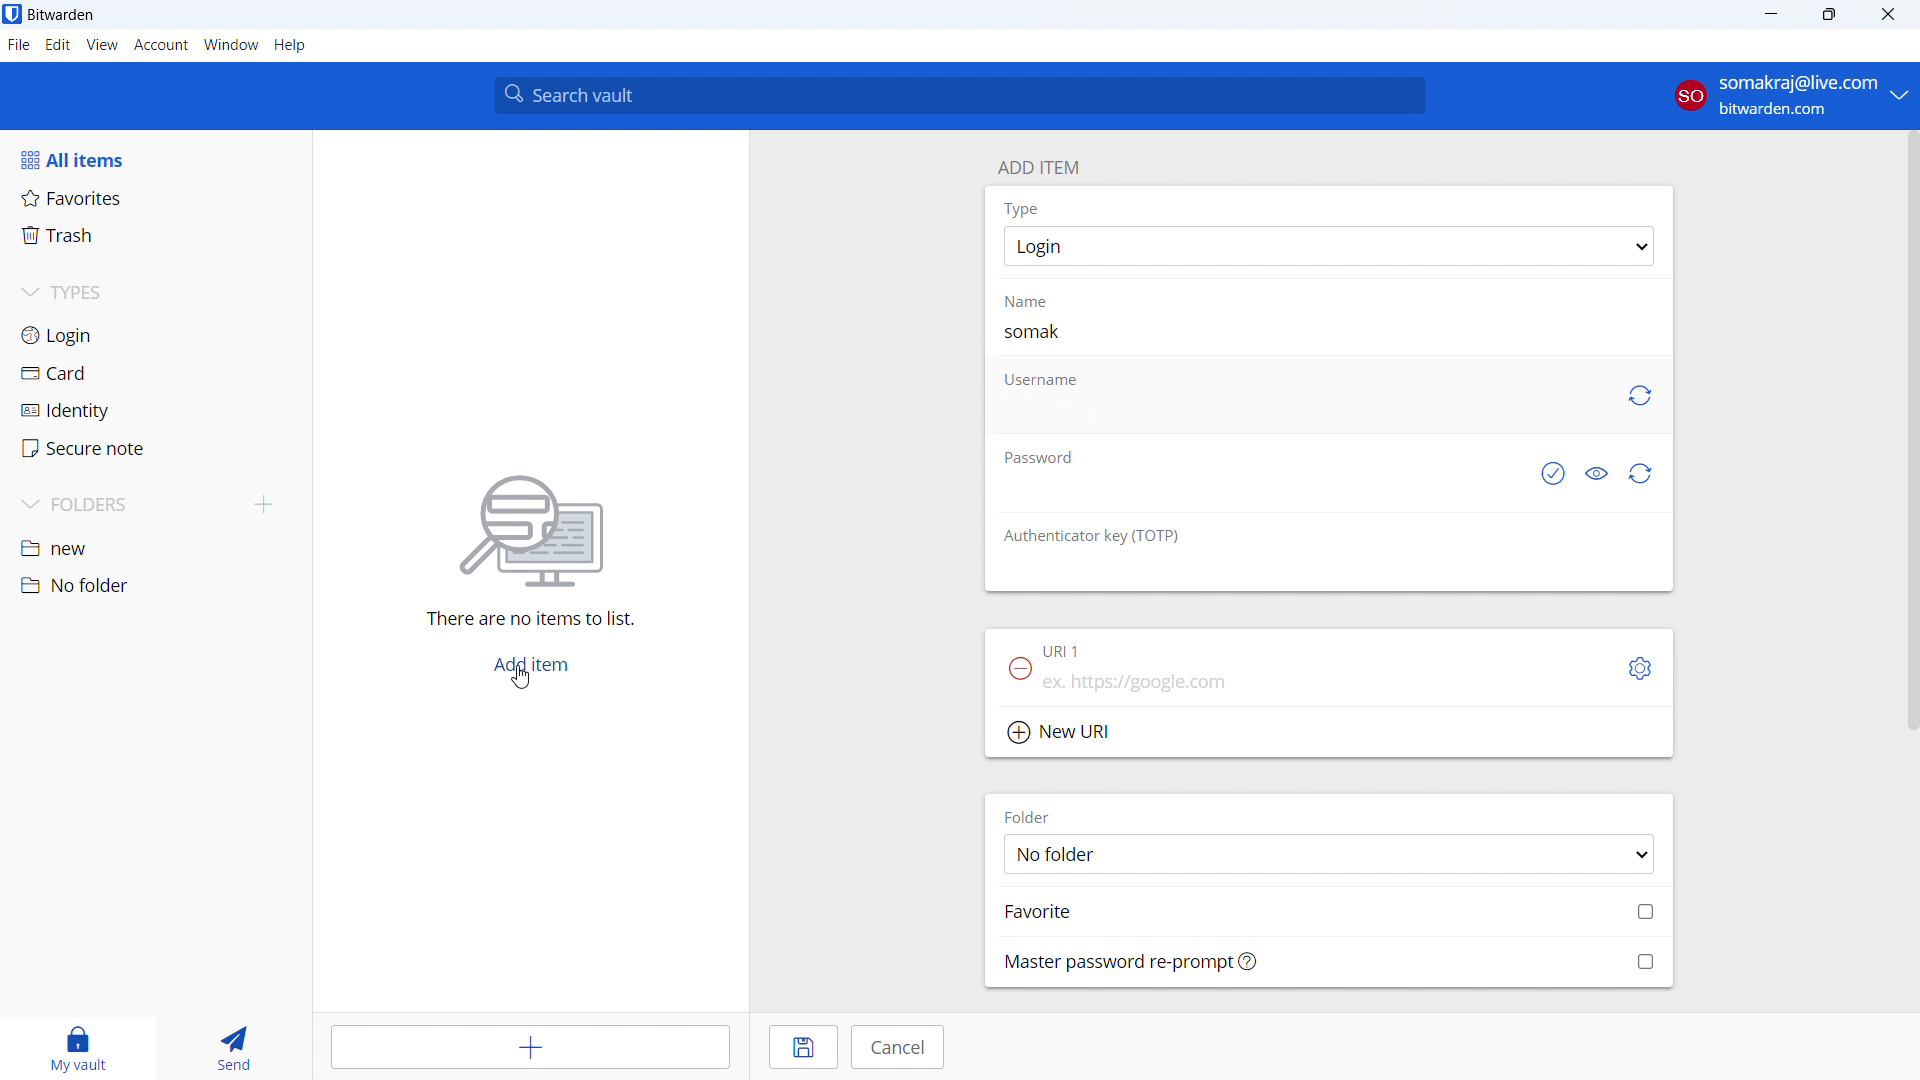 This screenshot has width=1920, height=1080. What do you see at coordinates (290, 45) in the screenshot?
I see `help` at bounding box center [290, 45].